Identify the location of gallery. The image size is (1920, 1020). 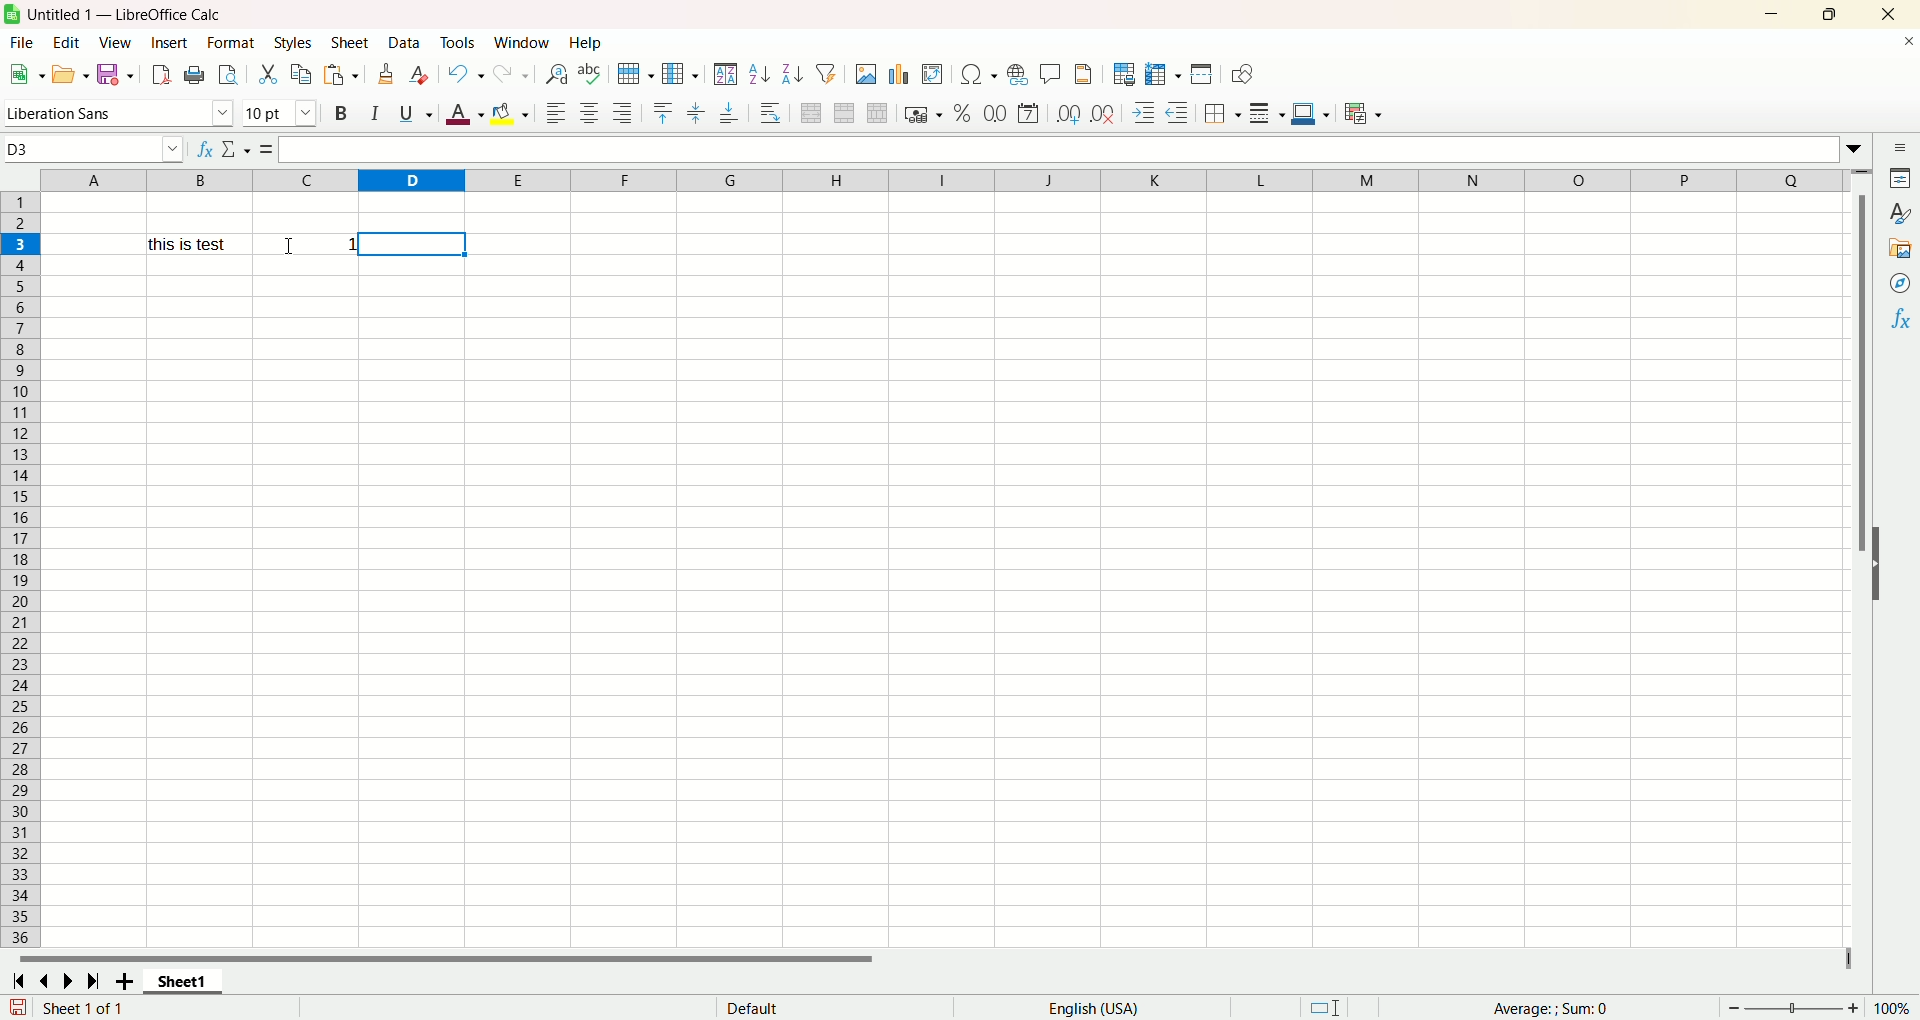
(1901, 247).